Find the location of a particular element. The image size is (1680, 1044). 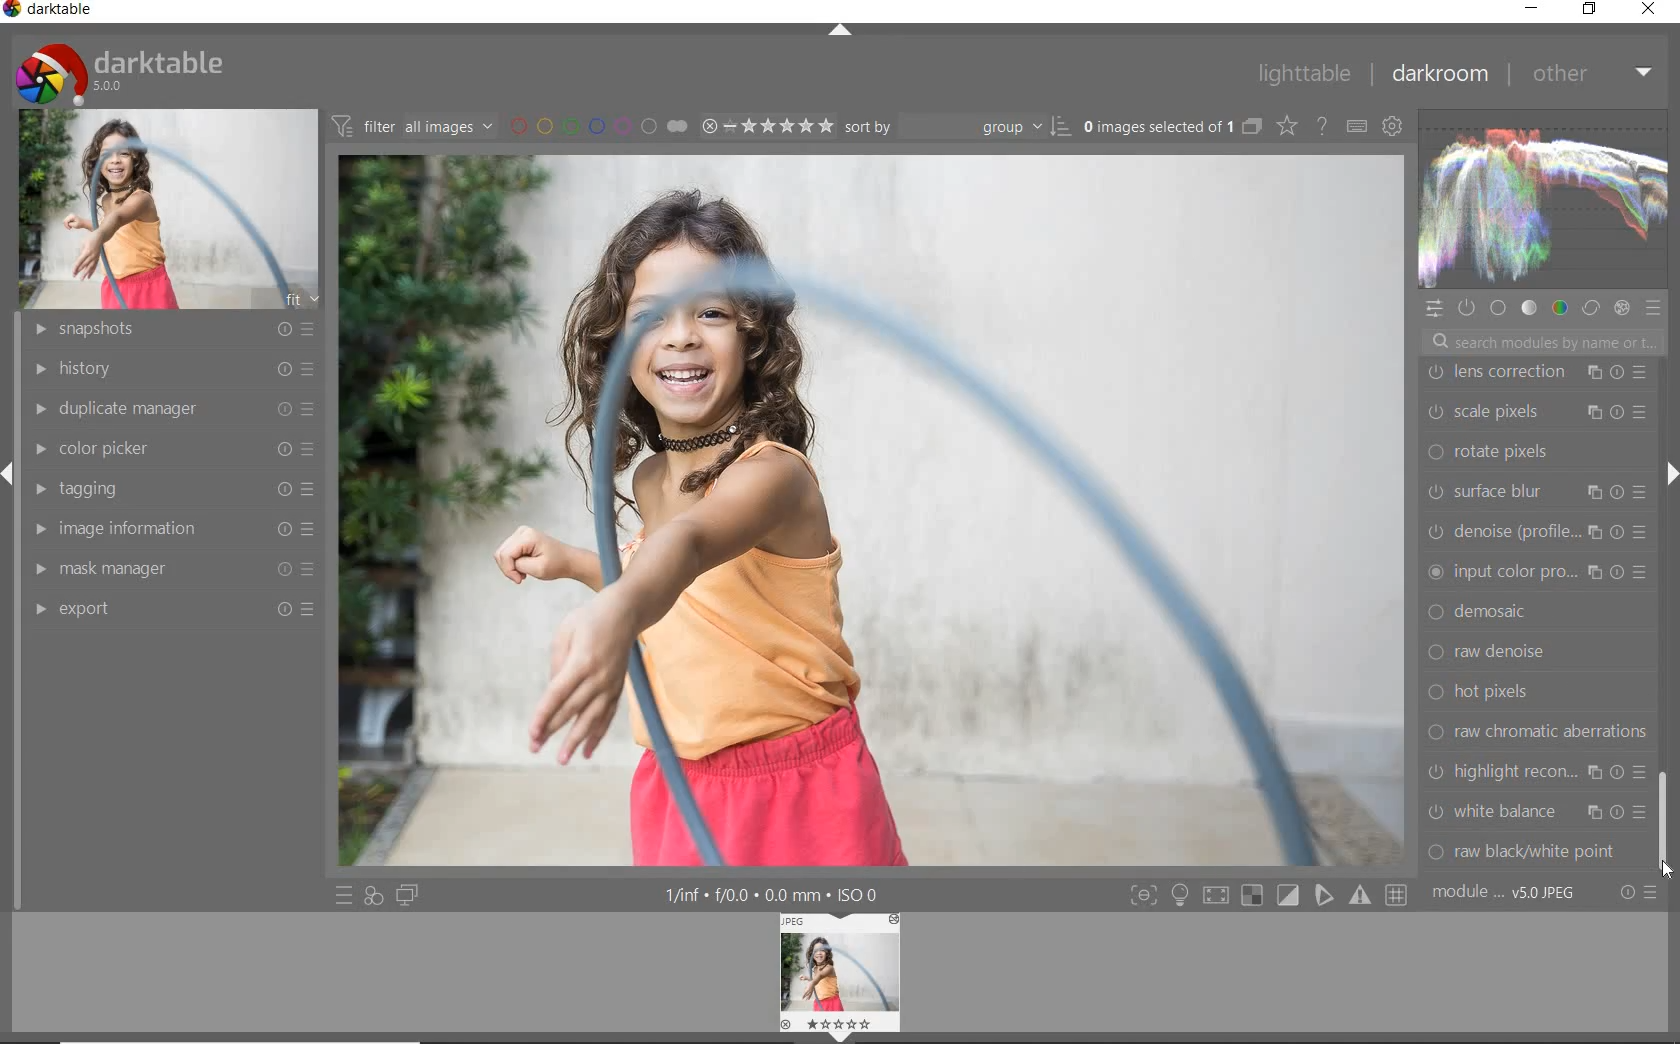

expand/collapse is located at coordinates (1665, 478).